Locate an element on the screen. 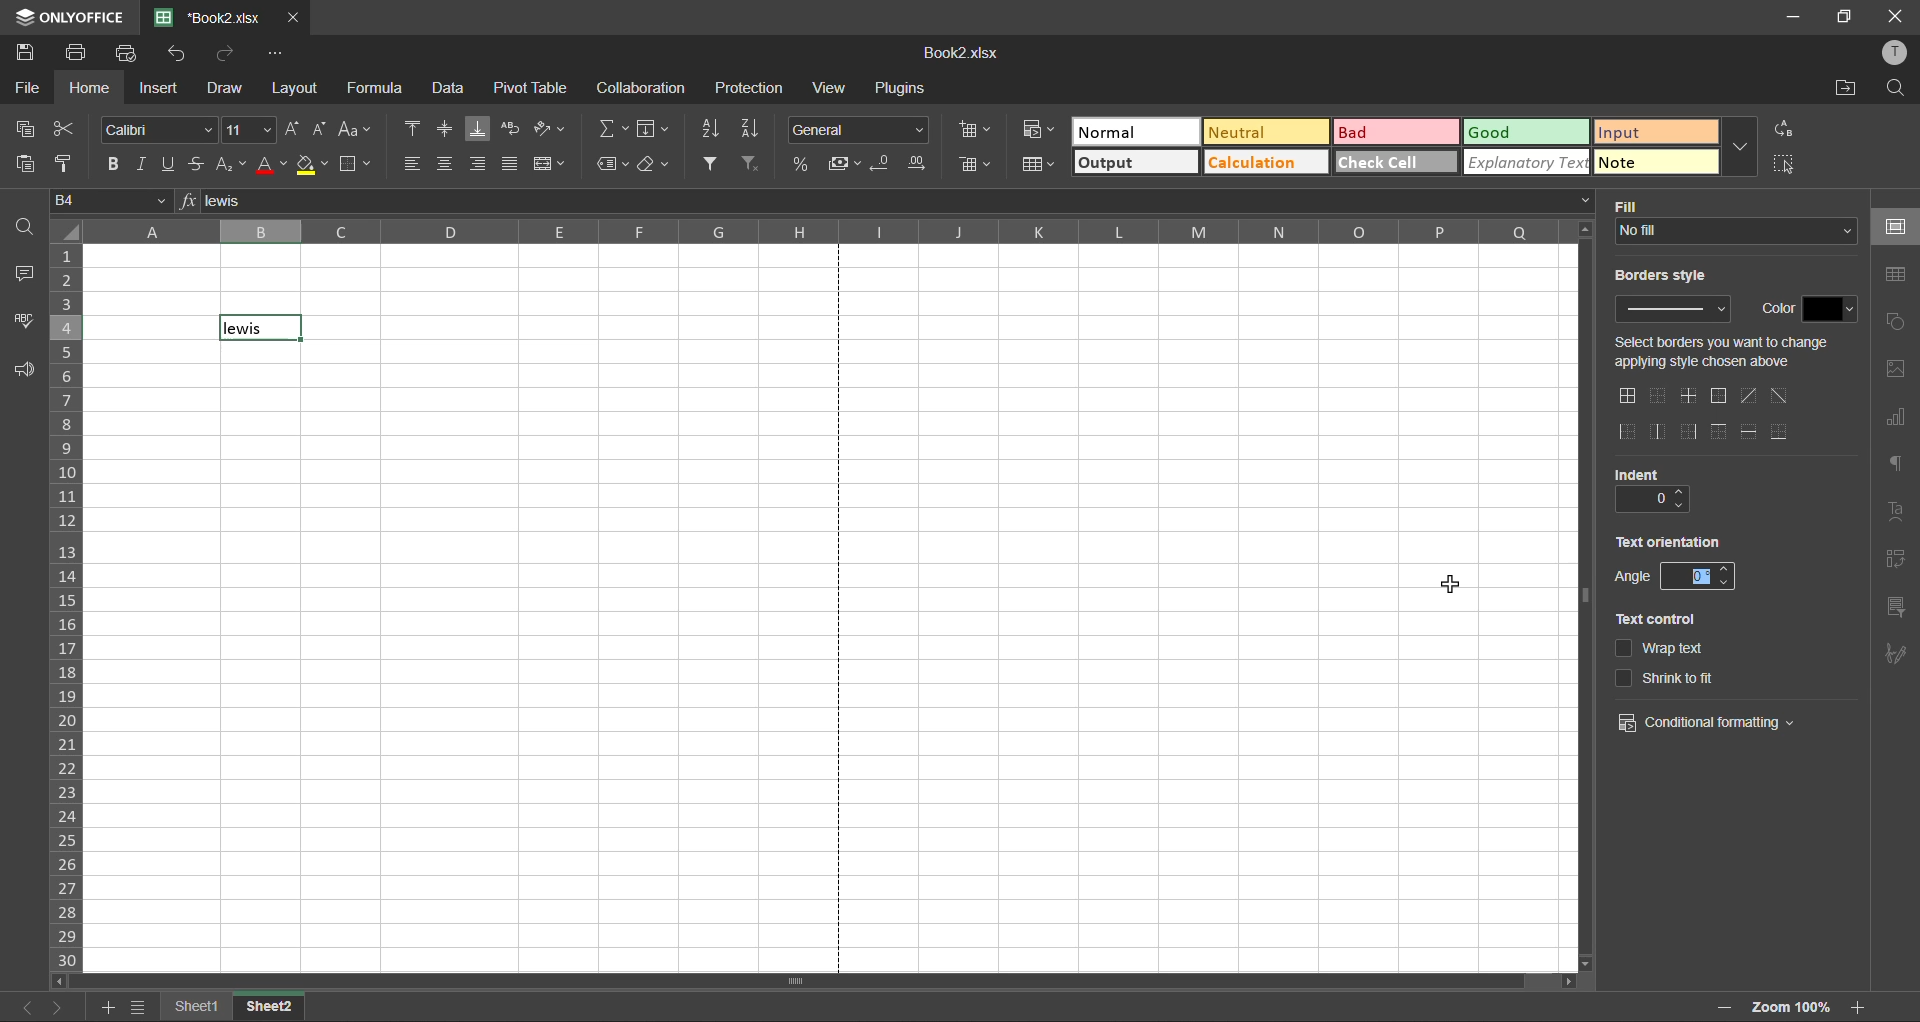 This screenshot has width=1920, height=1022. indent is located at coordinates (1632, 475).